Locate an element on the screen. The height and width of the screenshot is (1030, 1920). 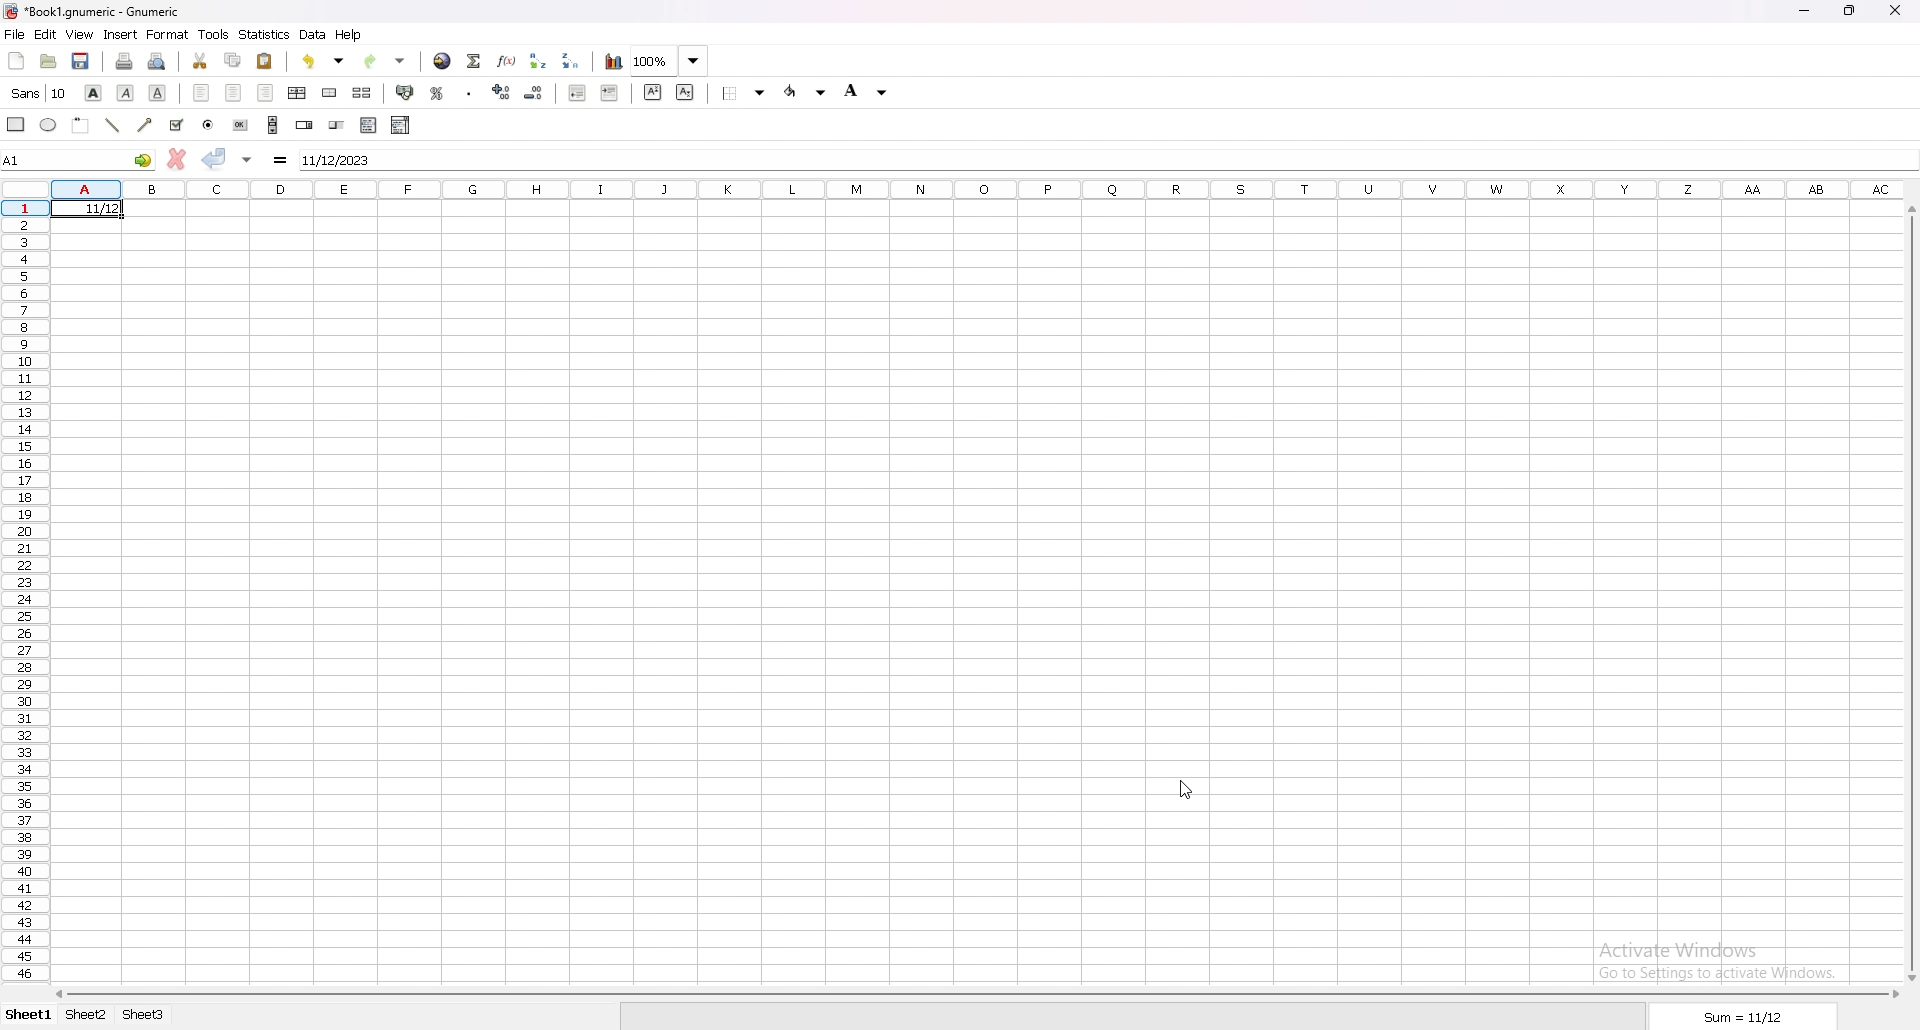
slider is located at coordinates (335, 126).